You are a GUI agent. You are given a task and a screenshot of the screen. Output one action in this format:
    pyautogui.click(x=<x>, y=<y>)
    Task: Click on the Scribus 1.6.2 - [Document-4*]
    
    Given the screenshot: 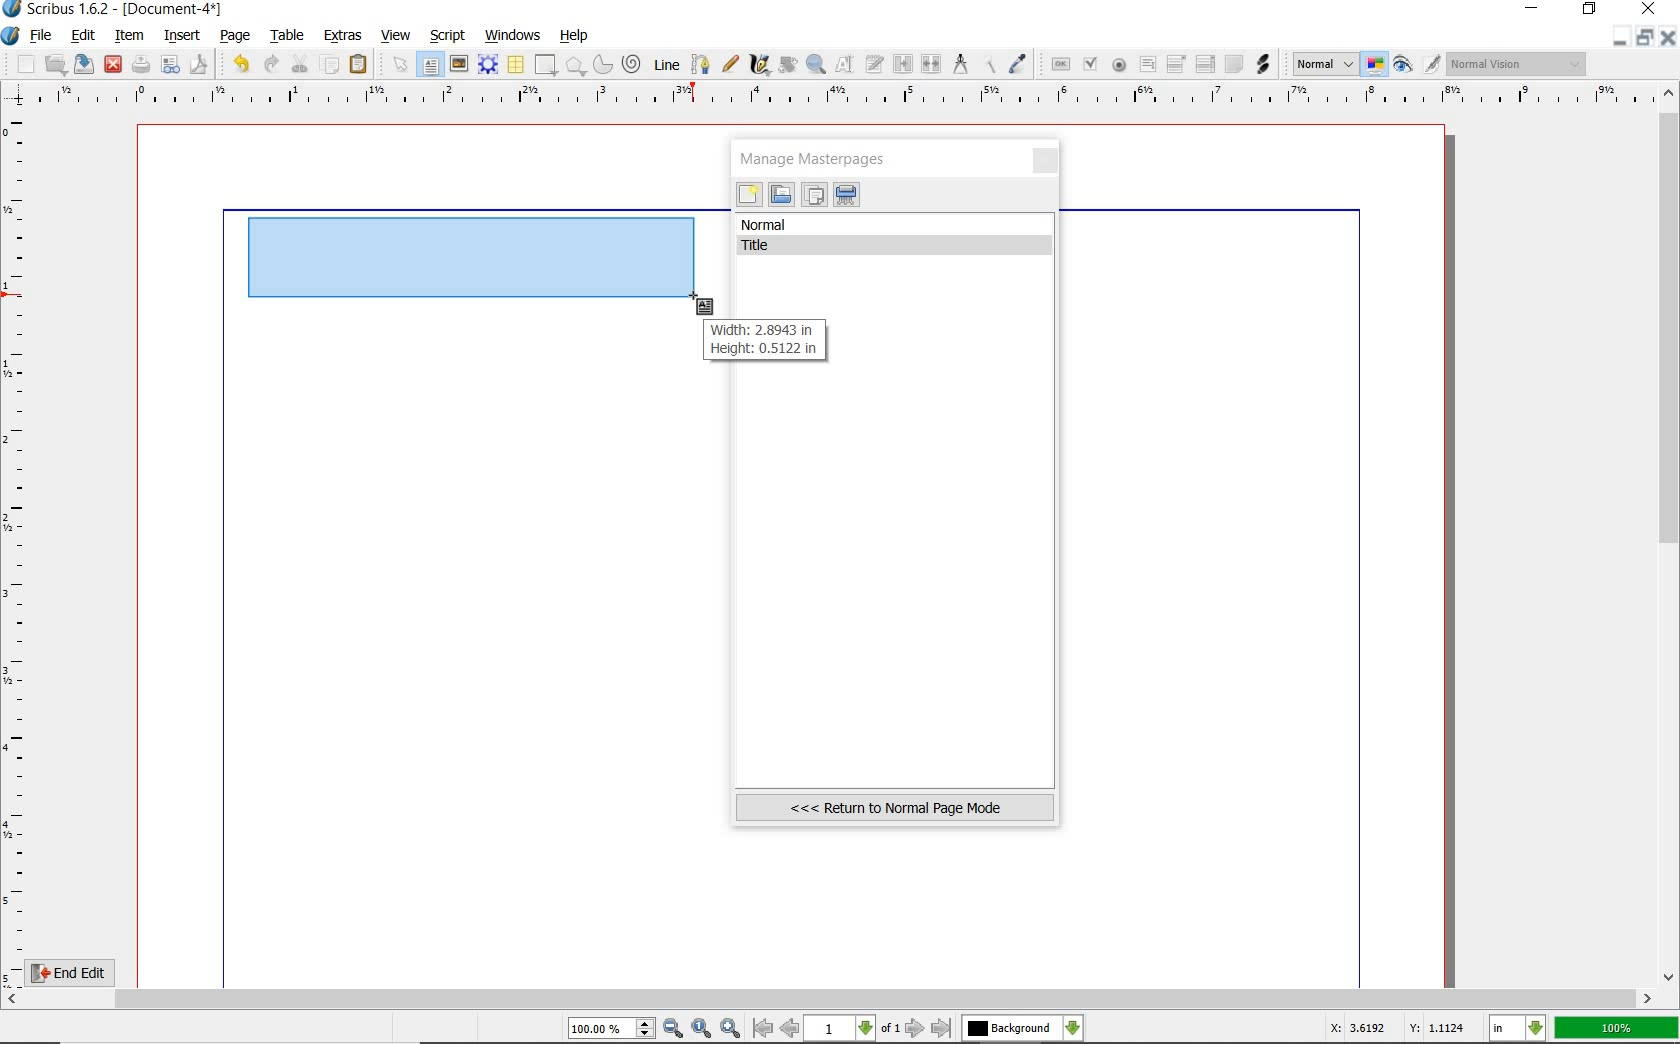 What is the action you would take?
    pyautogui.click(x=114, y=10)
    